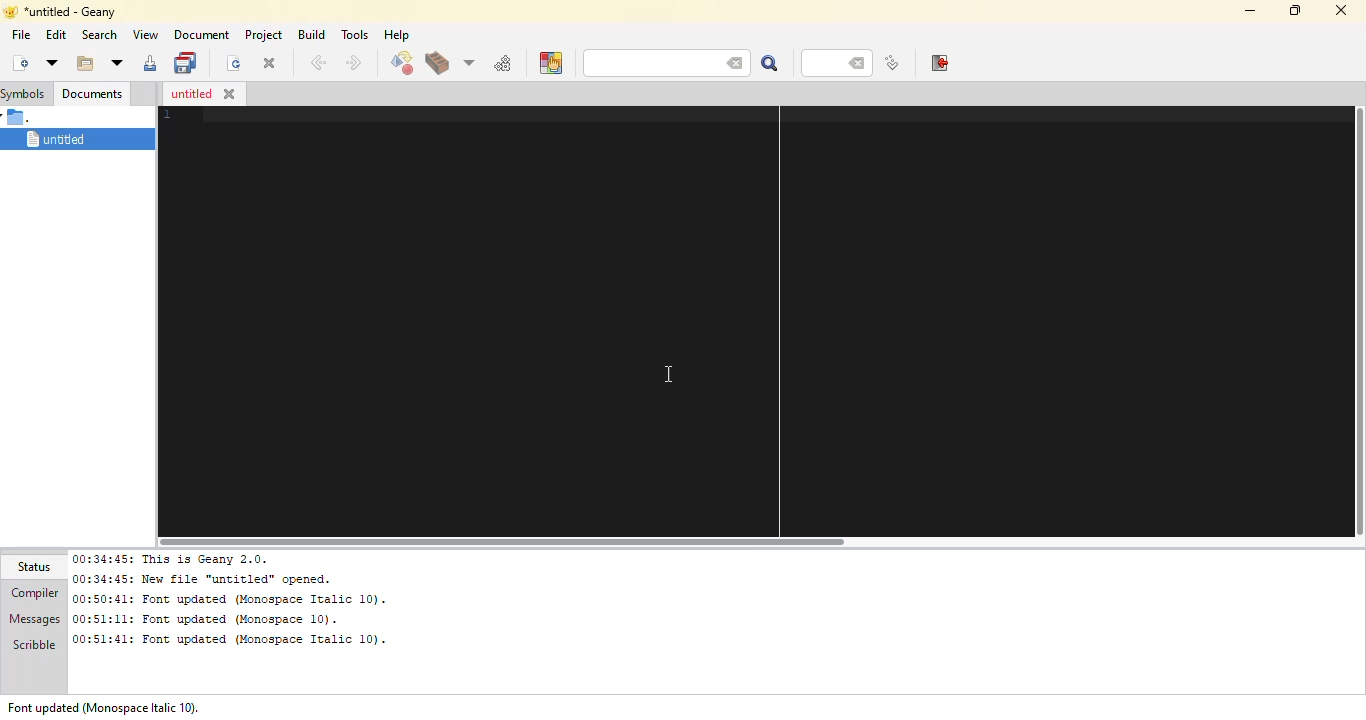 The height and width of the screenshot is (720, 1366). I want to click on text cursor, so click(669, 374).